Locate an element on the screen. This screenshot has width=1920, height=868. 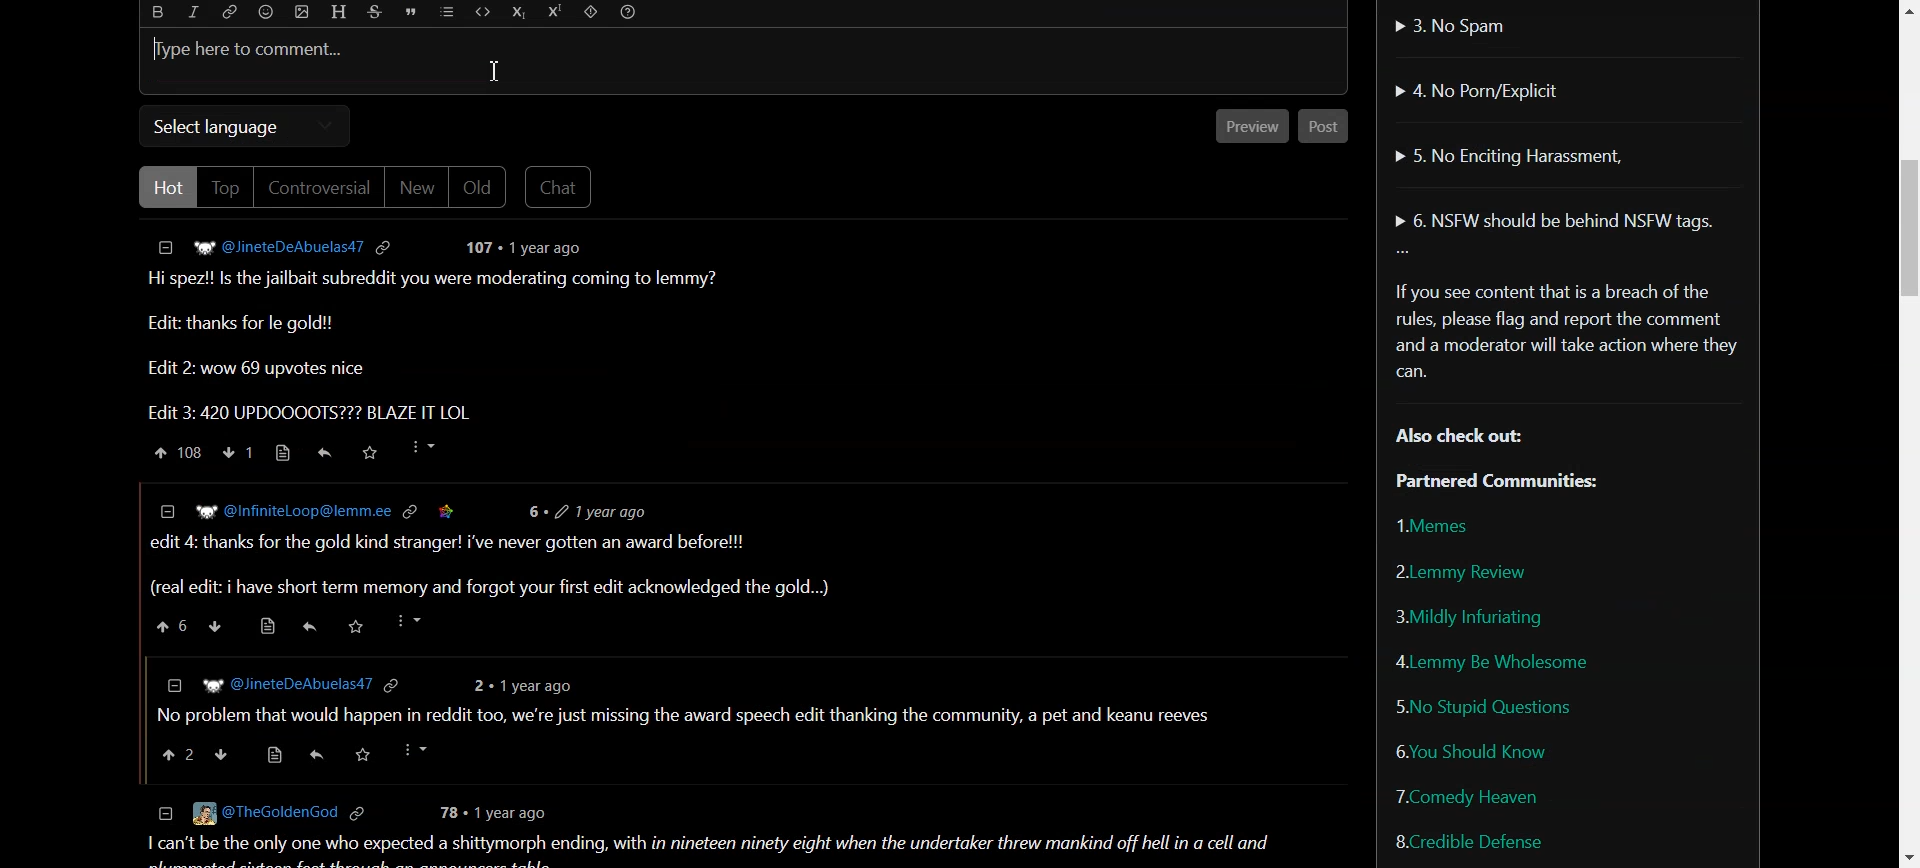
No Spam is located at coordinates (1452, 24).